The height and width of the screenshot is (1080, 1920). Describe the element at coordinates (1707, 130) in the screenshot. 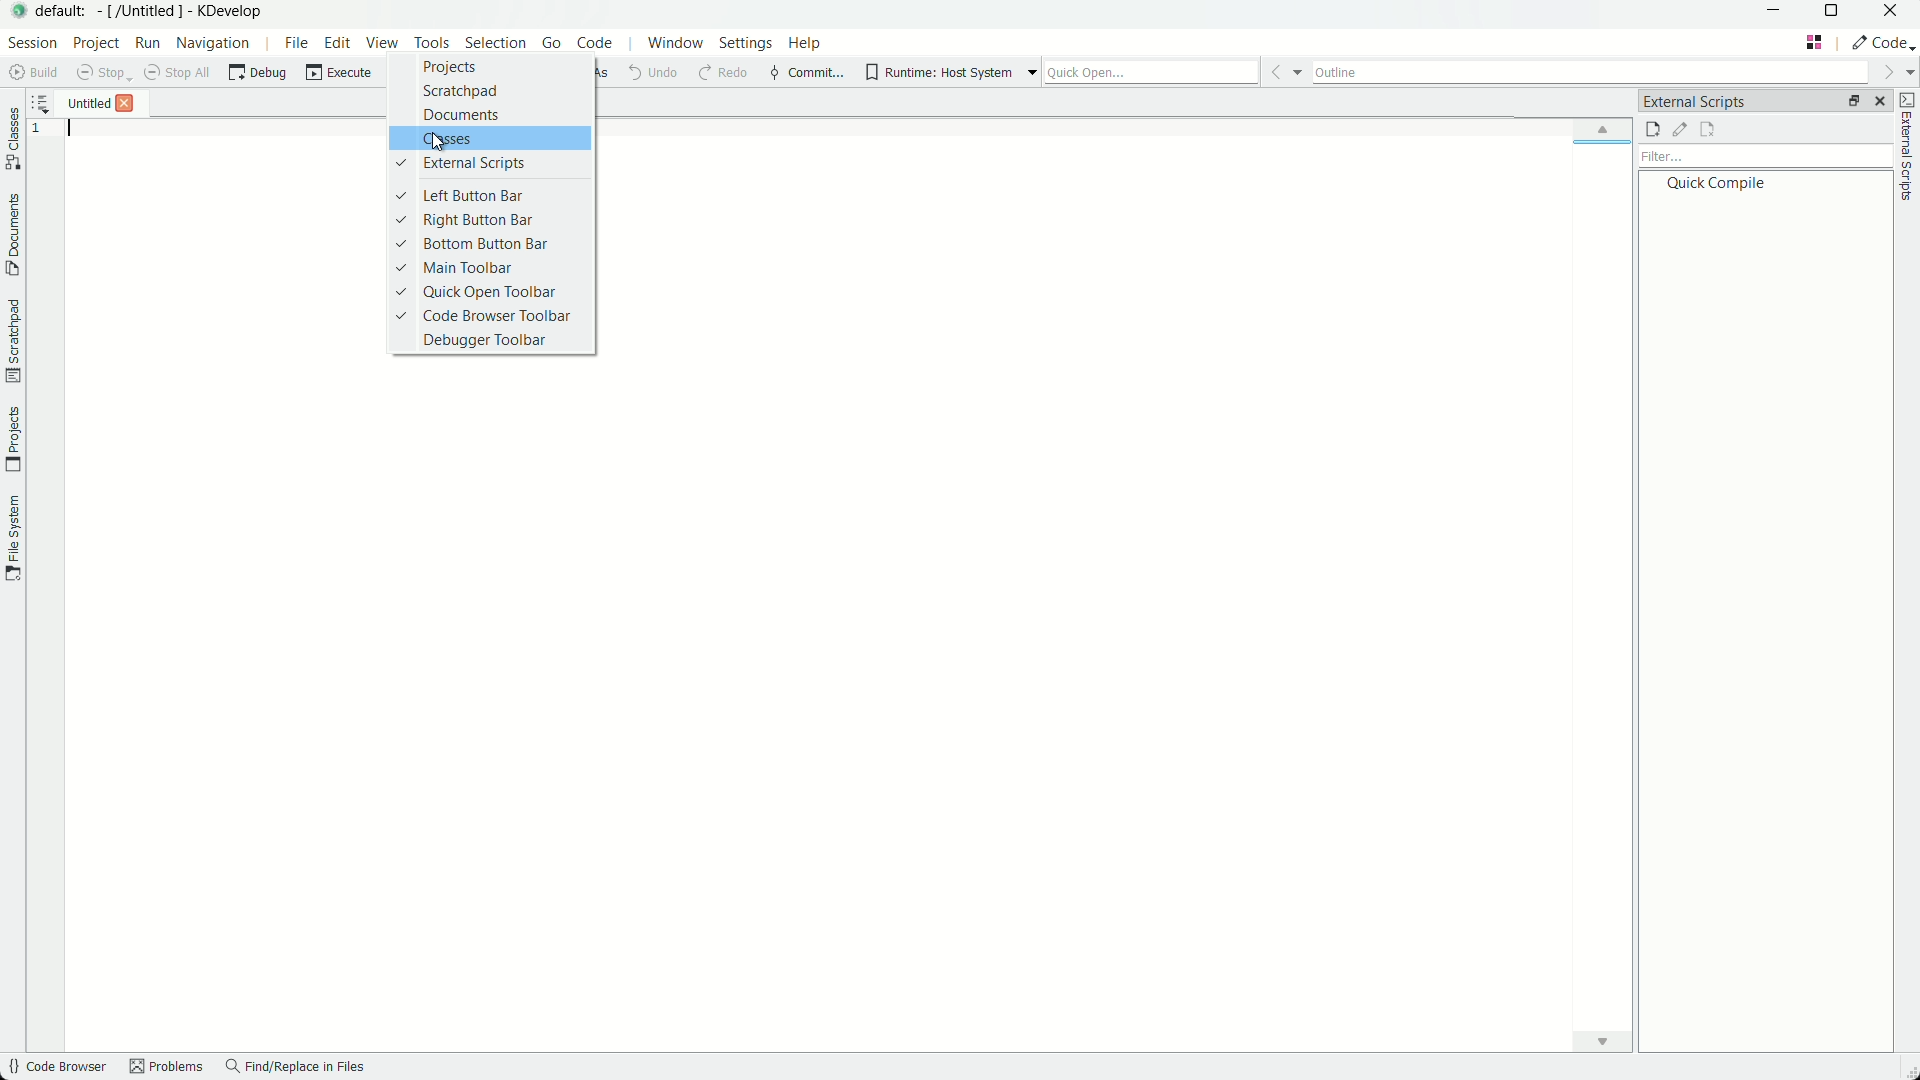

I see `remove external scripts` at that location.